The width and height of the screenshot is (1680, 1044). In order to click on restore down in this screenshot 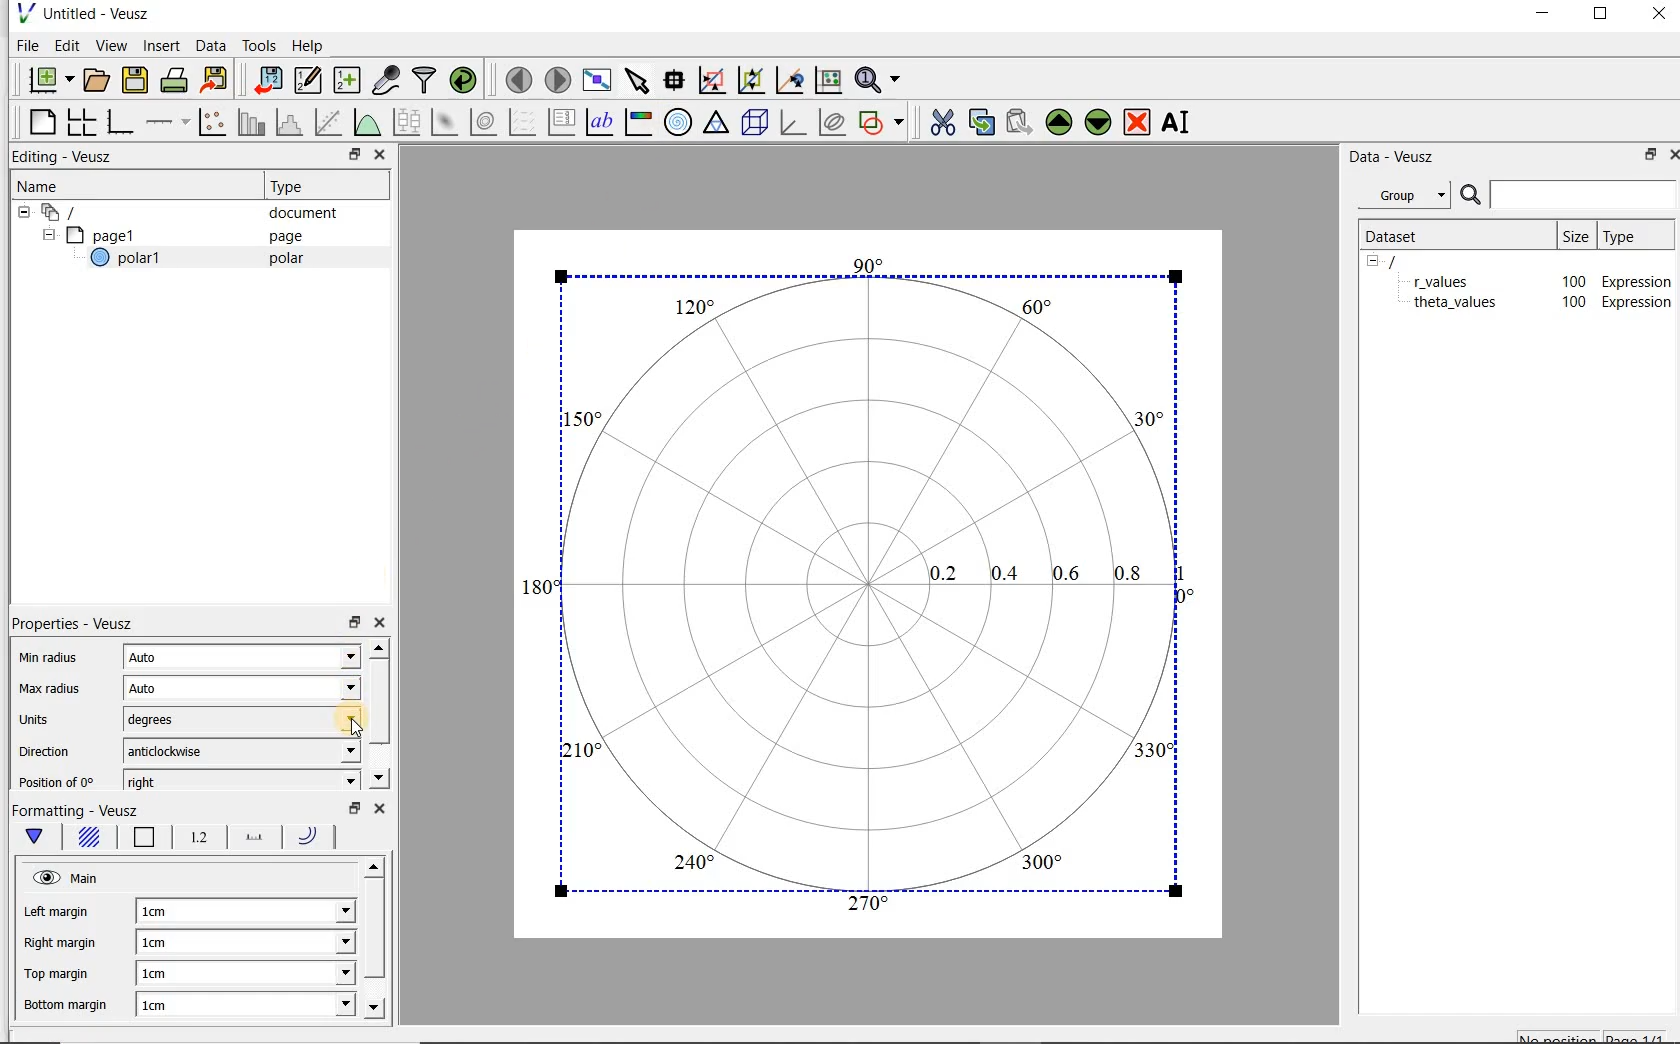, I will do `click(348, 620)`.